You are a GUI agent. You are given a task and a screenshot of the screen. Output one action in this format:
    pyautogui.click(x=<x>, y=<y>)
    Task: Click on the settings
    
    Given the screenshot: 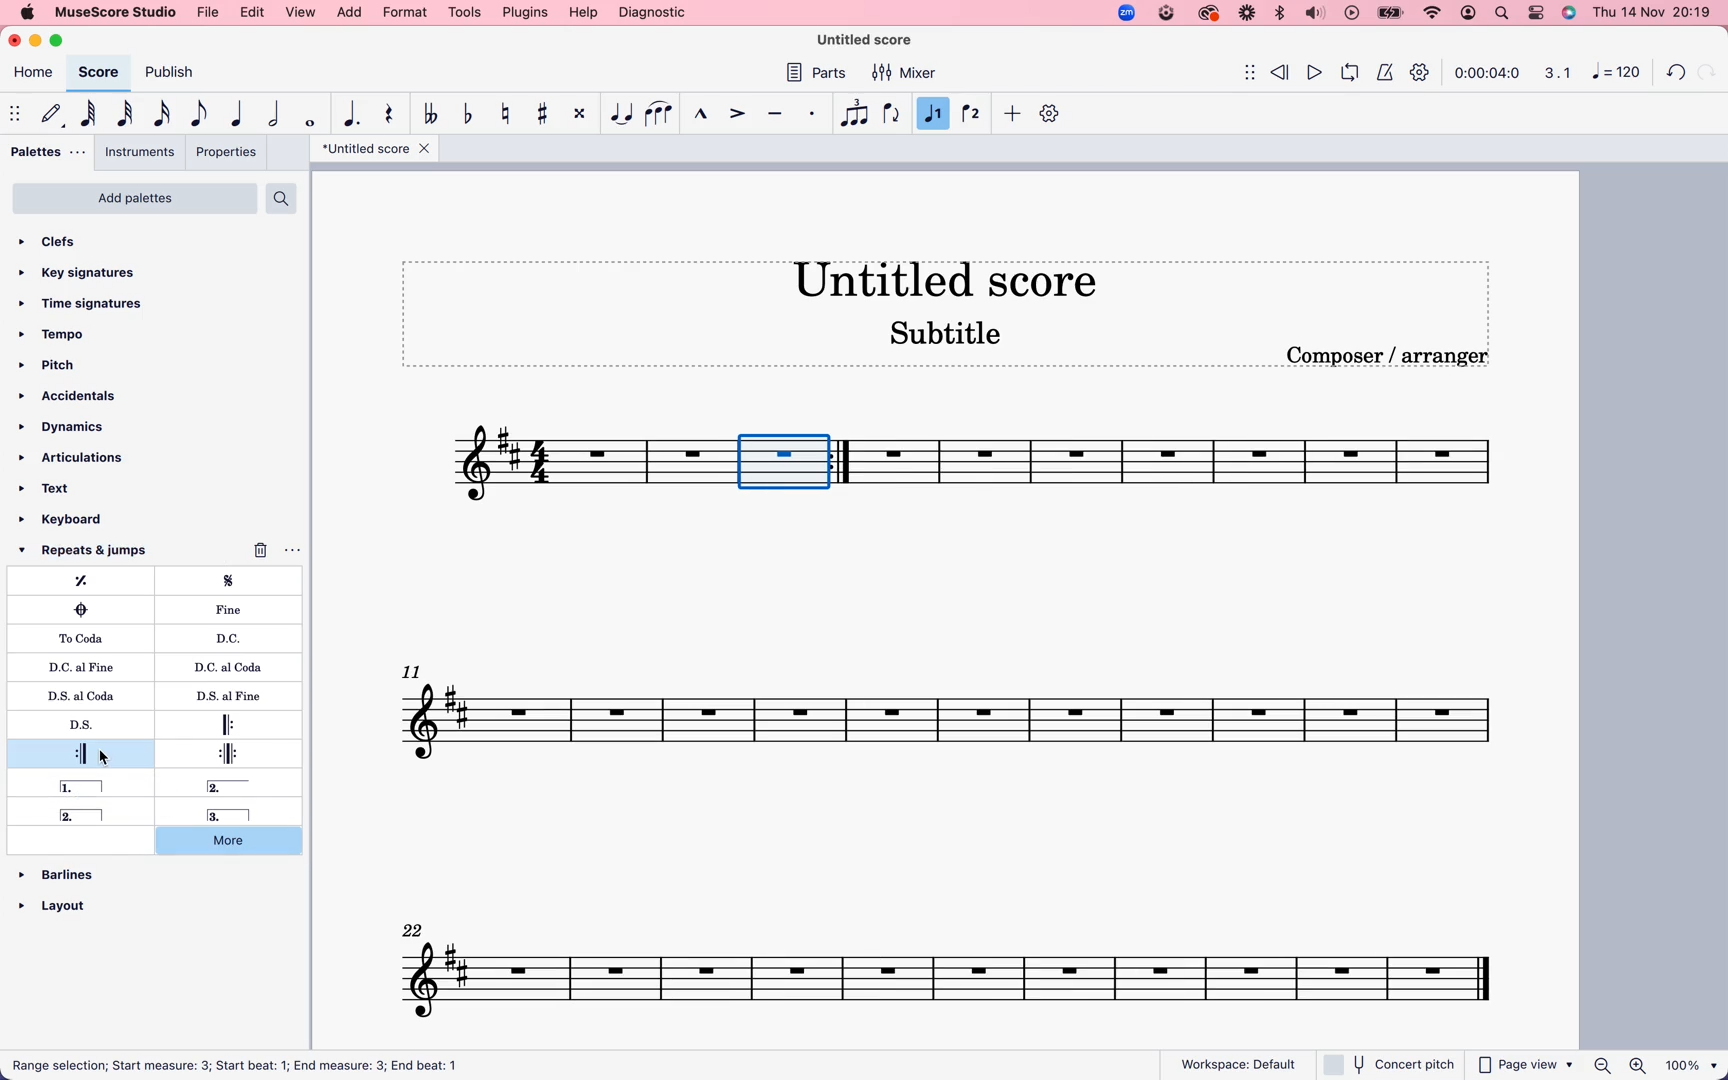 What is the action you would take?
    pyautogui.click(x=1423, y=75)
    